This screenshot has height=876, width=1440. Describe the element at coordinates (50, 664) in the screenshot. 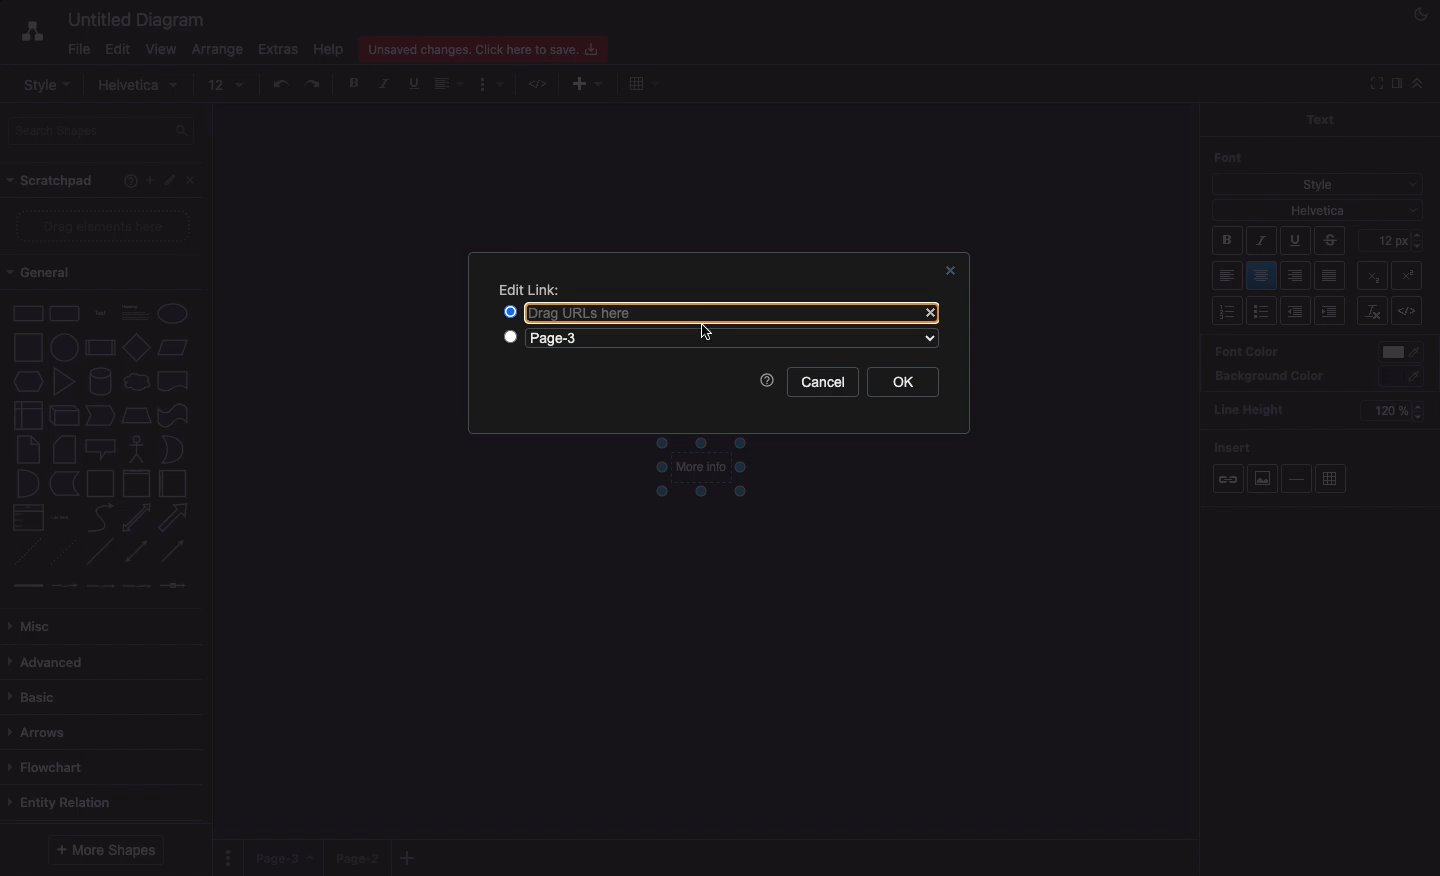

I see `Advanced` at that location.